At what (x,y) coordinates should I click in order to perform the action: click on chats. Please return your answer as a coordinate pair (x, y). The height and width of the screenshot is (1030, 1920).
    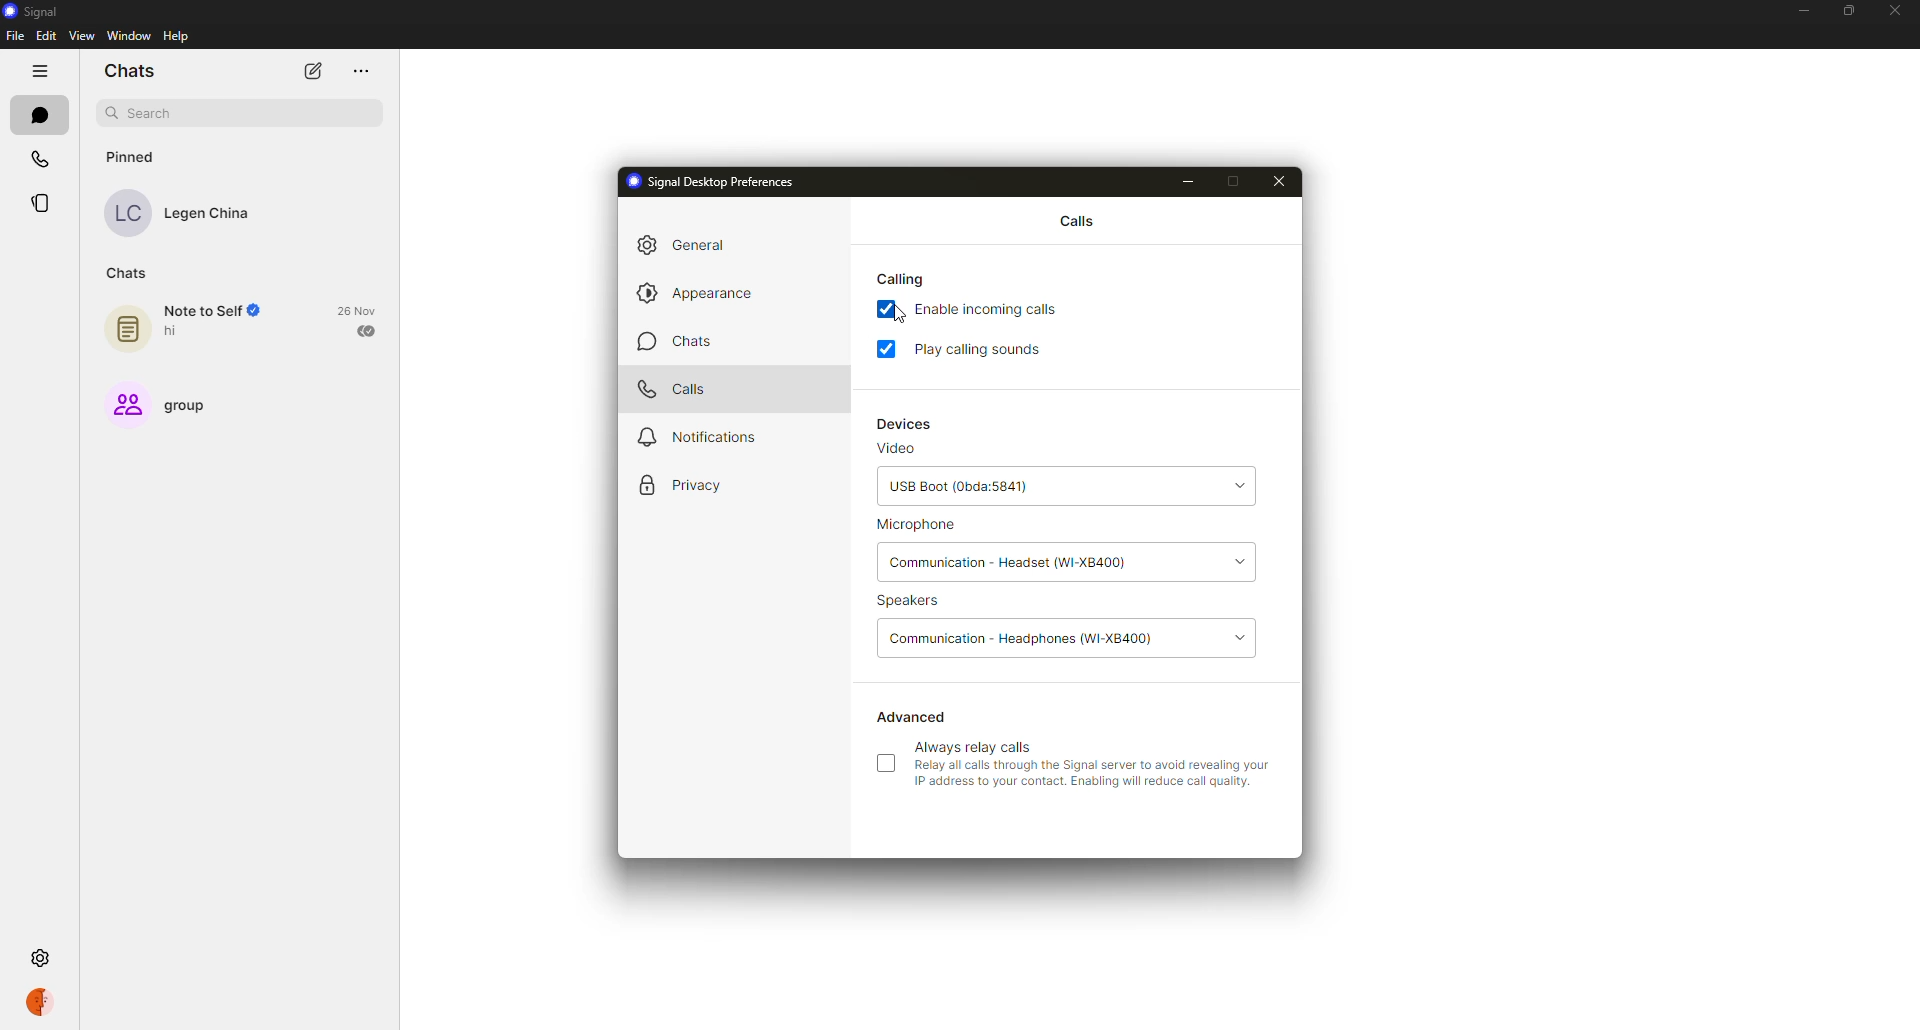
    Looking at the image, I should click on (124, 274).